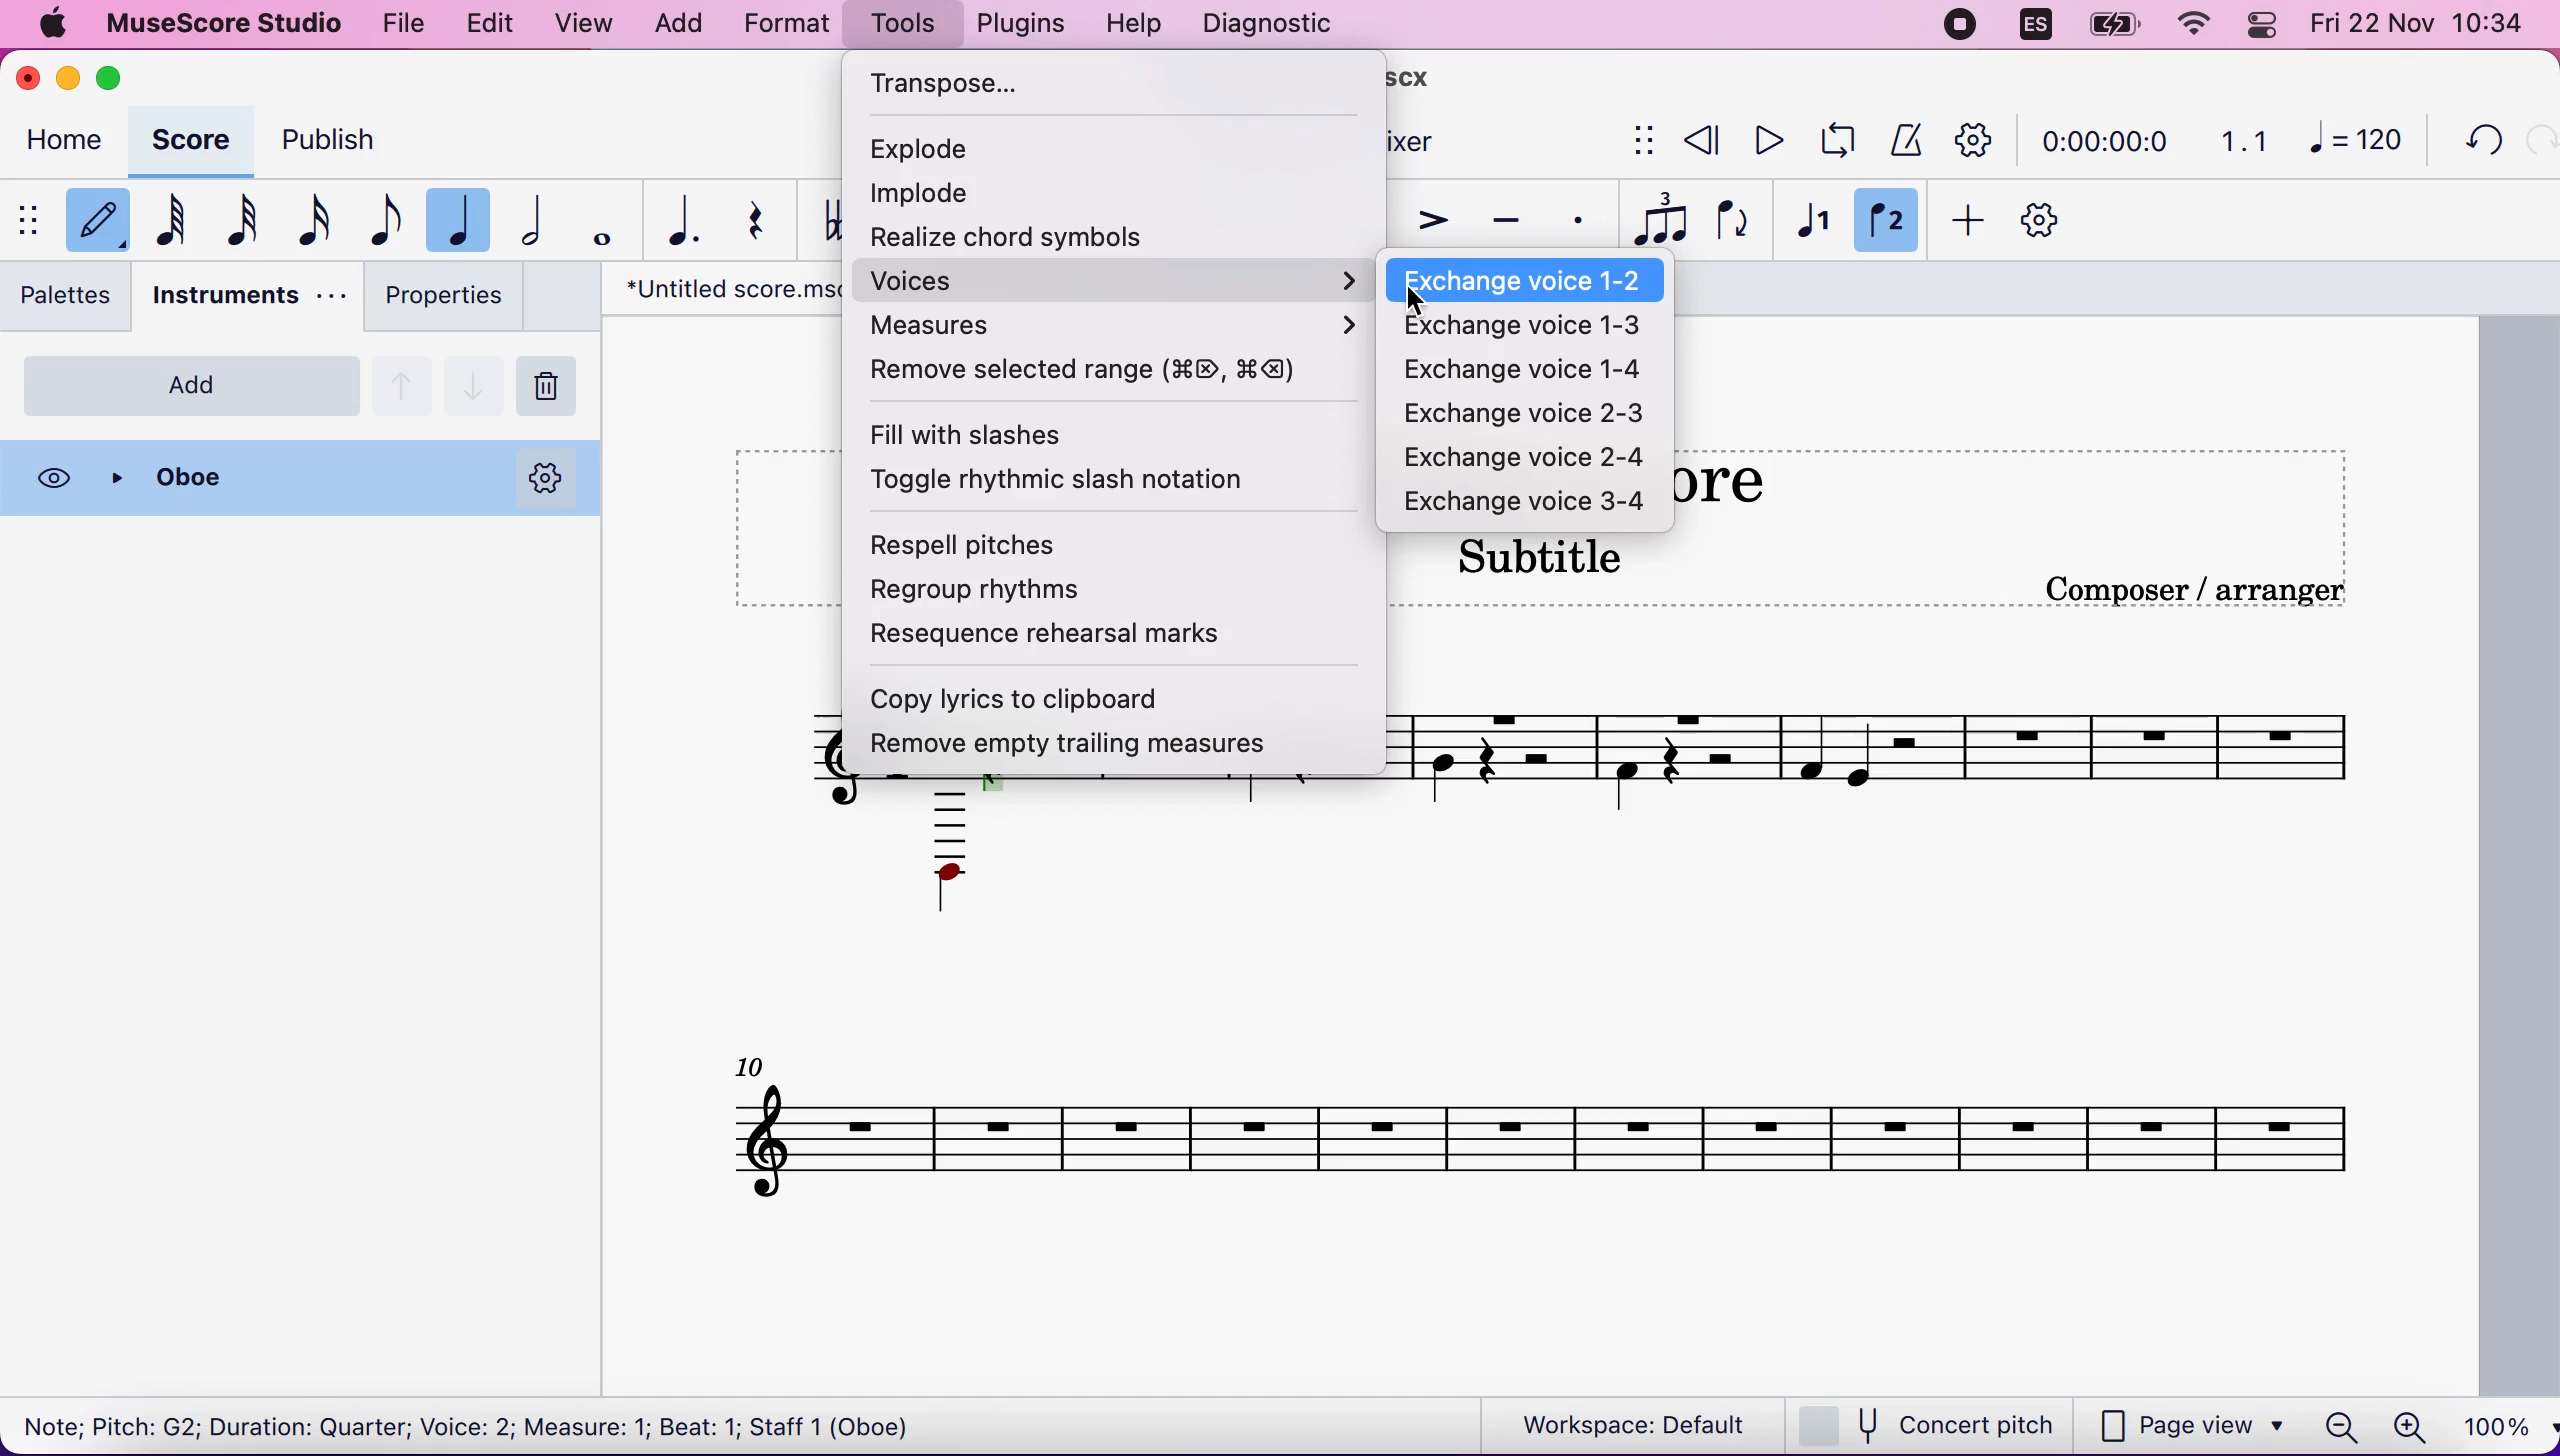  What do you see at coordinates (1110, 328) in the screenshot?
I see `measures` at bounding box center [1110, 328].